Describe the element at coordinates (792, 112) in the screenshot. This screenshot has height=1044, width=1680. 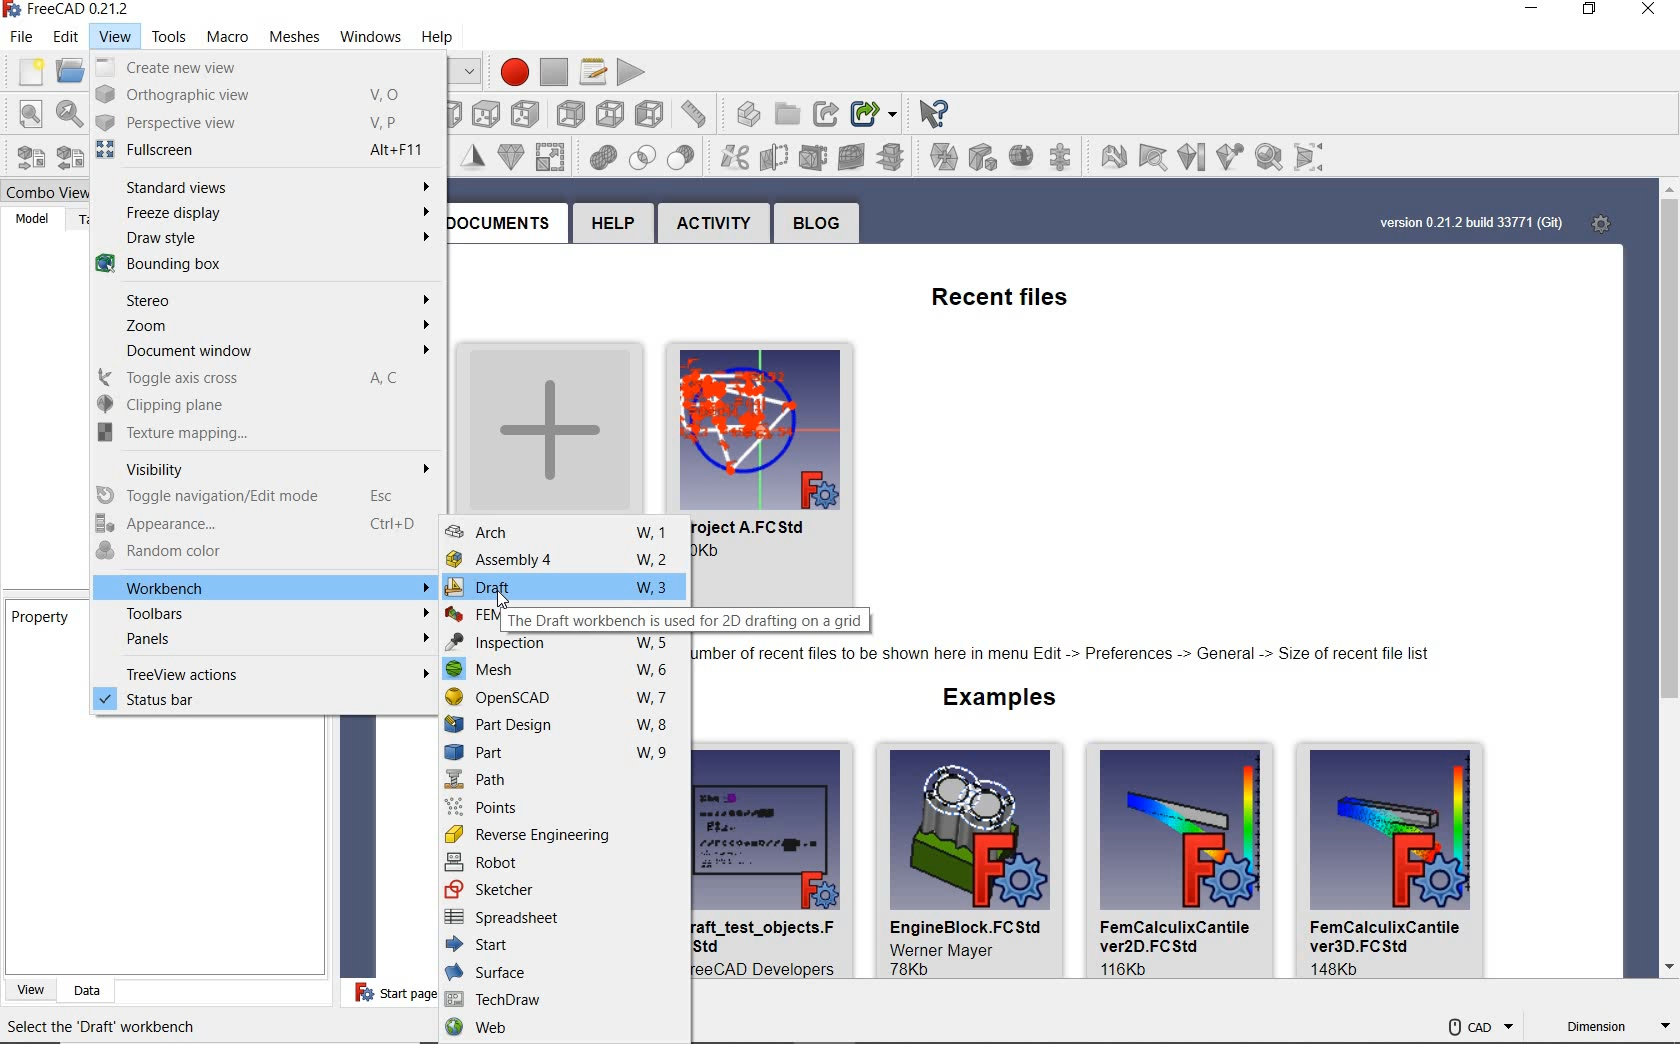
I see `make link` at that location.